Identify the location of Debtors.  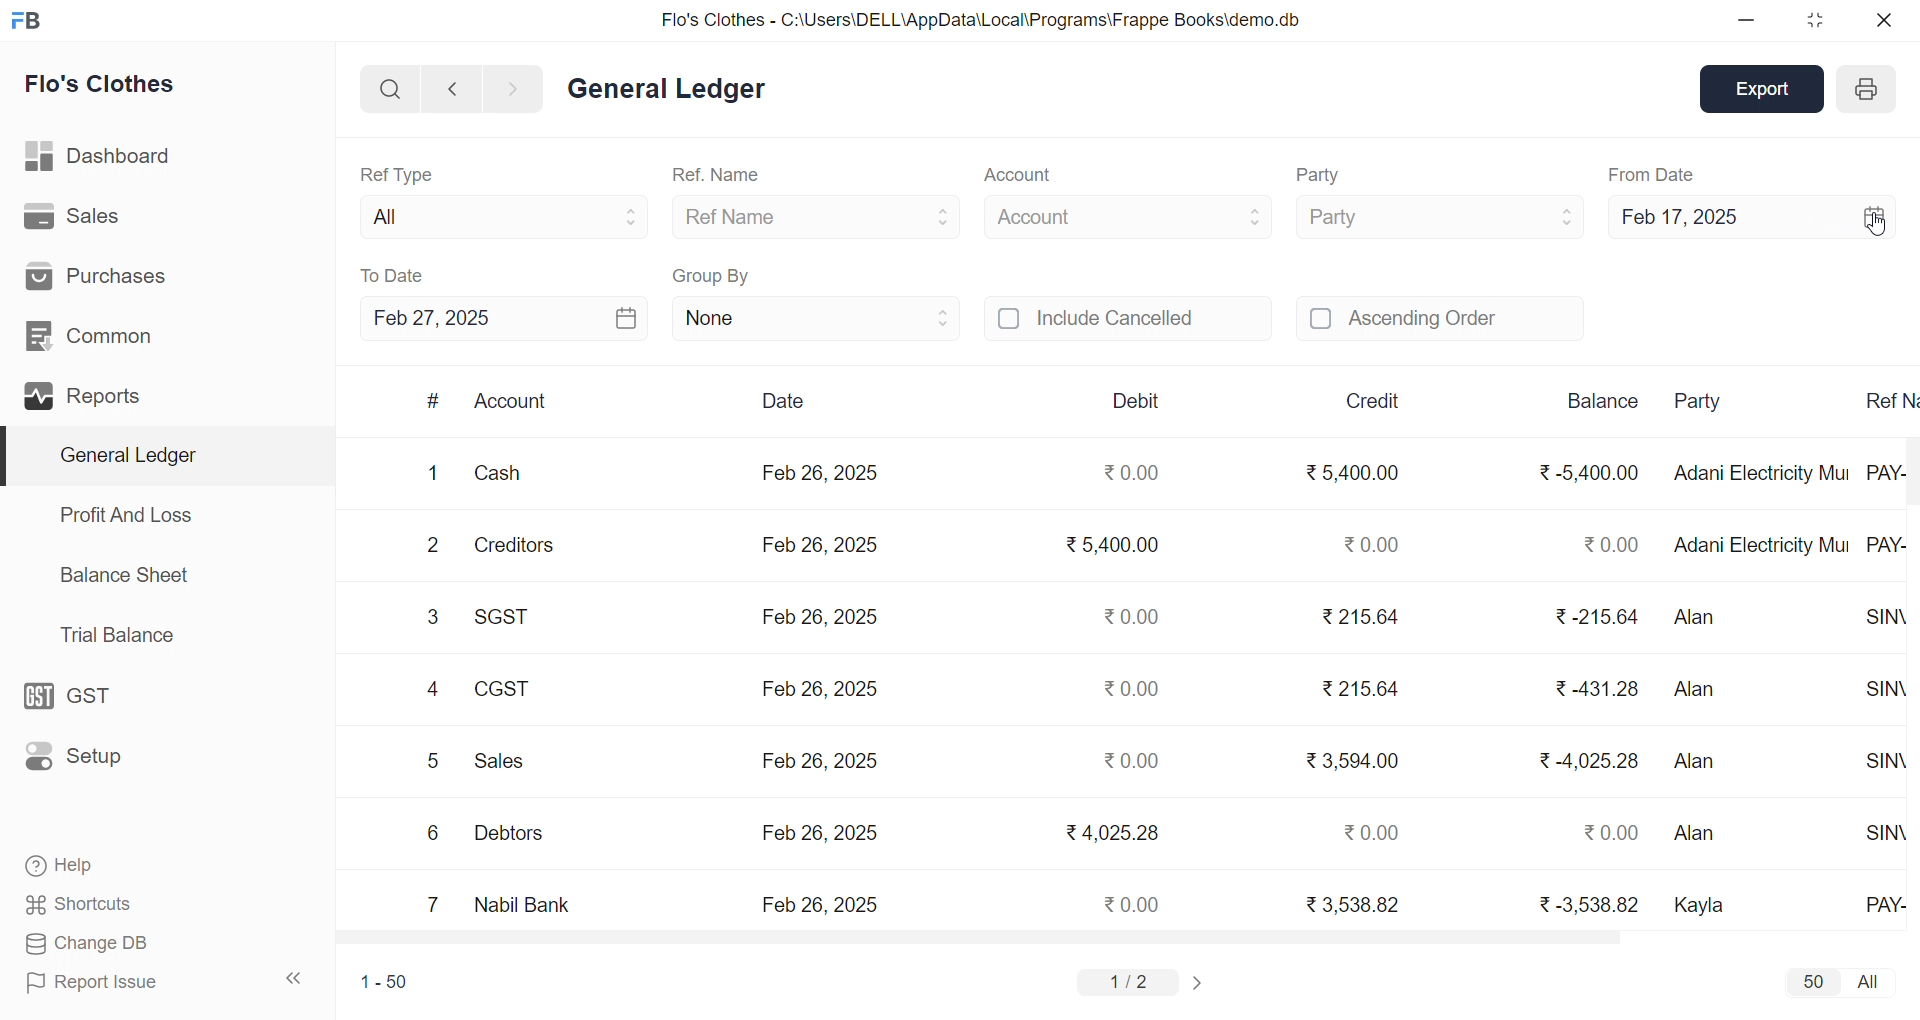
(518, 832).